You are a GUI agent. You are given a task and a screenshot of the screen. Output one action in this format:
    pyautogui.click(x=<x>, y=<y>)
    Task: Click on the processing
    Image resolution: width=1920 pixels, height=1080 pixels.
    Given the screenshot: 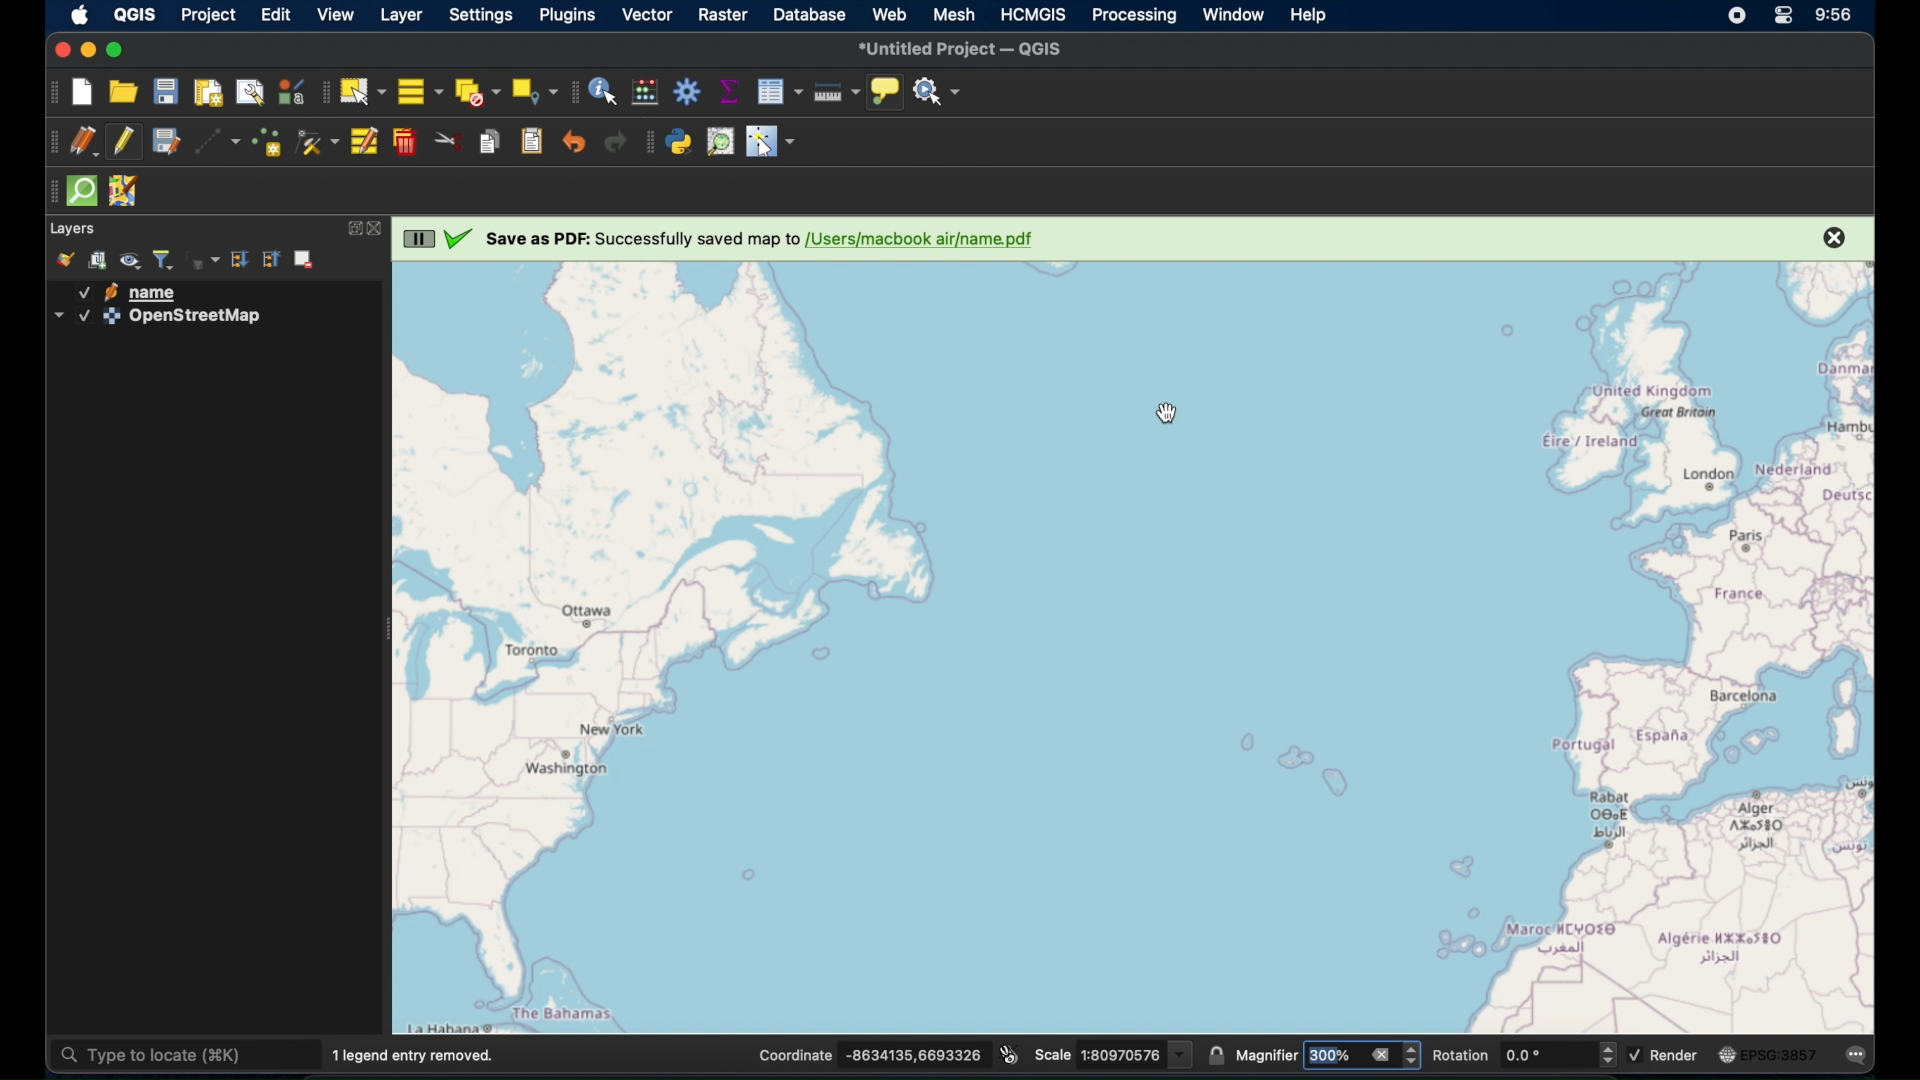 What is the action you would take?
    pyautogui.click(x=1135, y=17)
    